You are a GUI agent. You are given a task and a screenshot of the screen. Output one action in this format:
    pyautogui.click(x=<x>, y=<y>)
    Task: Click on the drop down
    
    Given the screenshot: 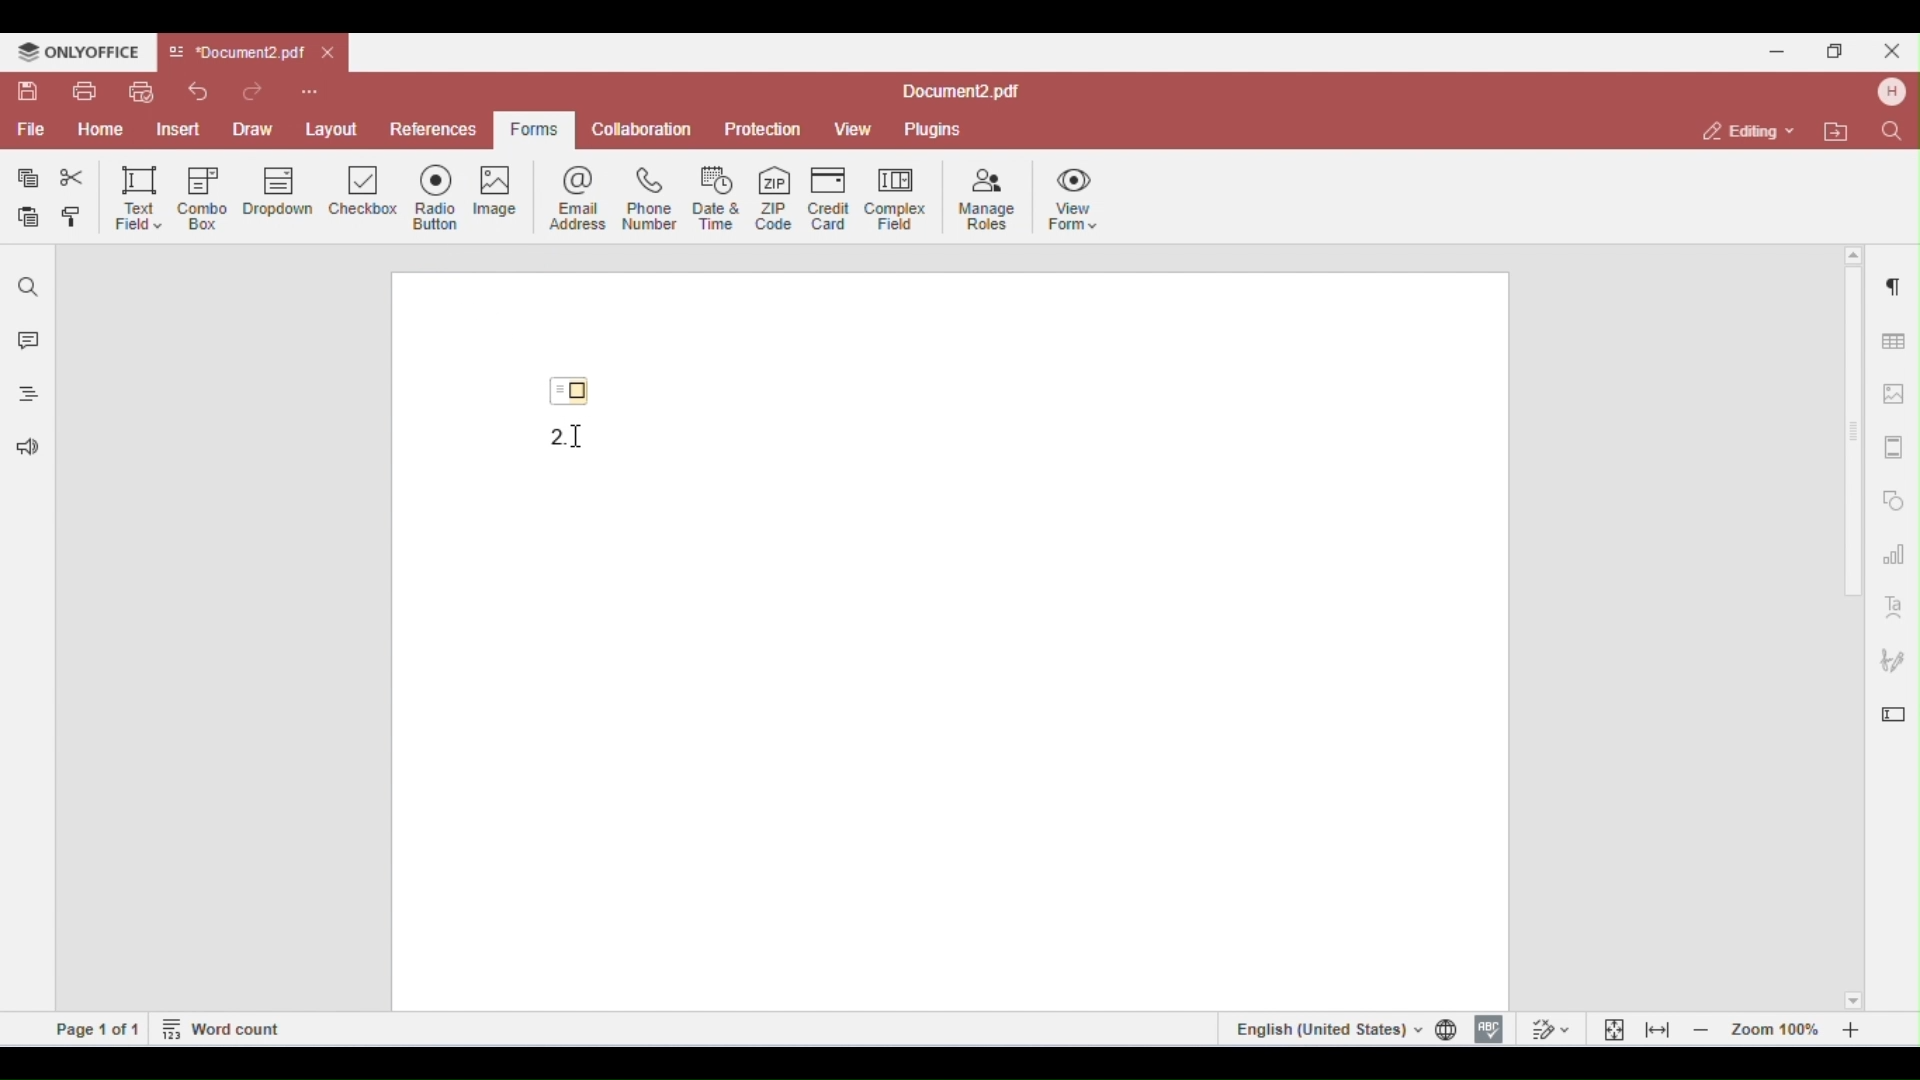 What is the action you would take?
    pyautogui.click(x=278, y=194)
    